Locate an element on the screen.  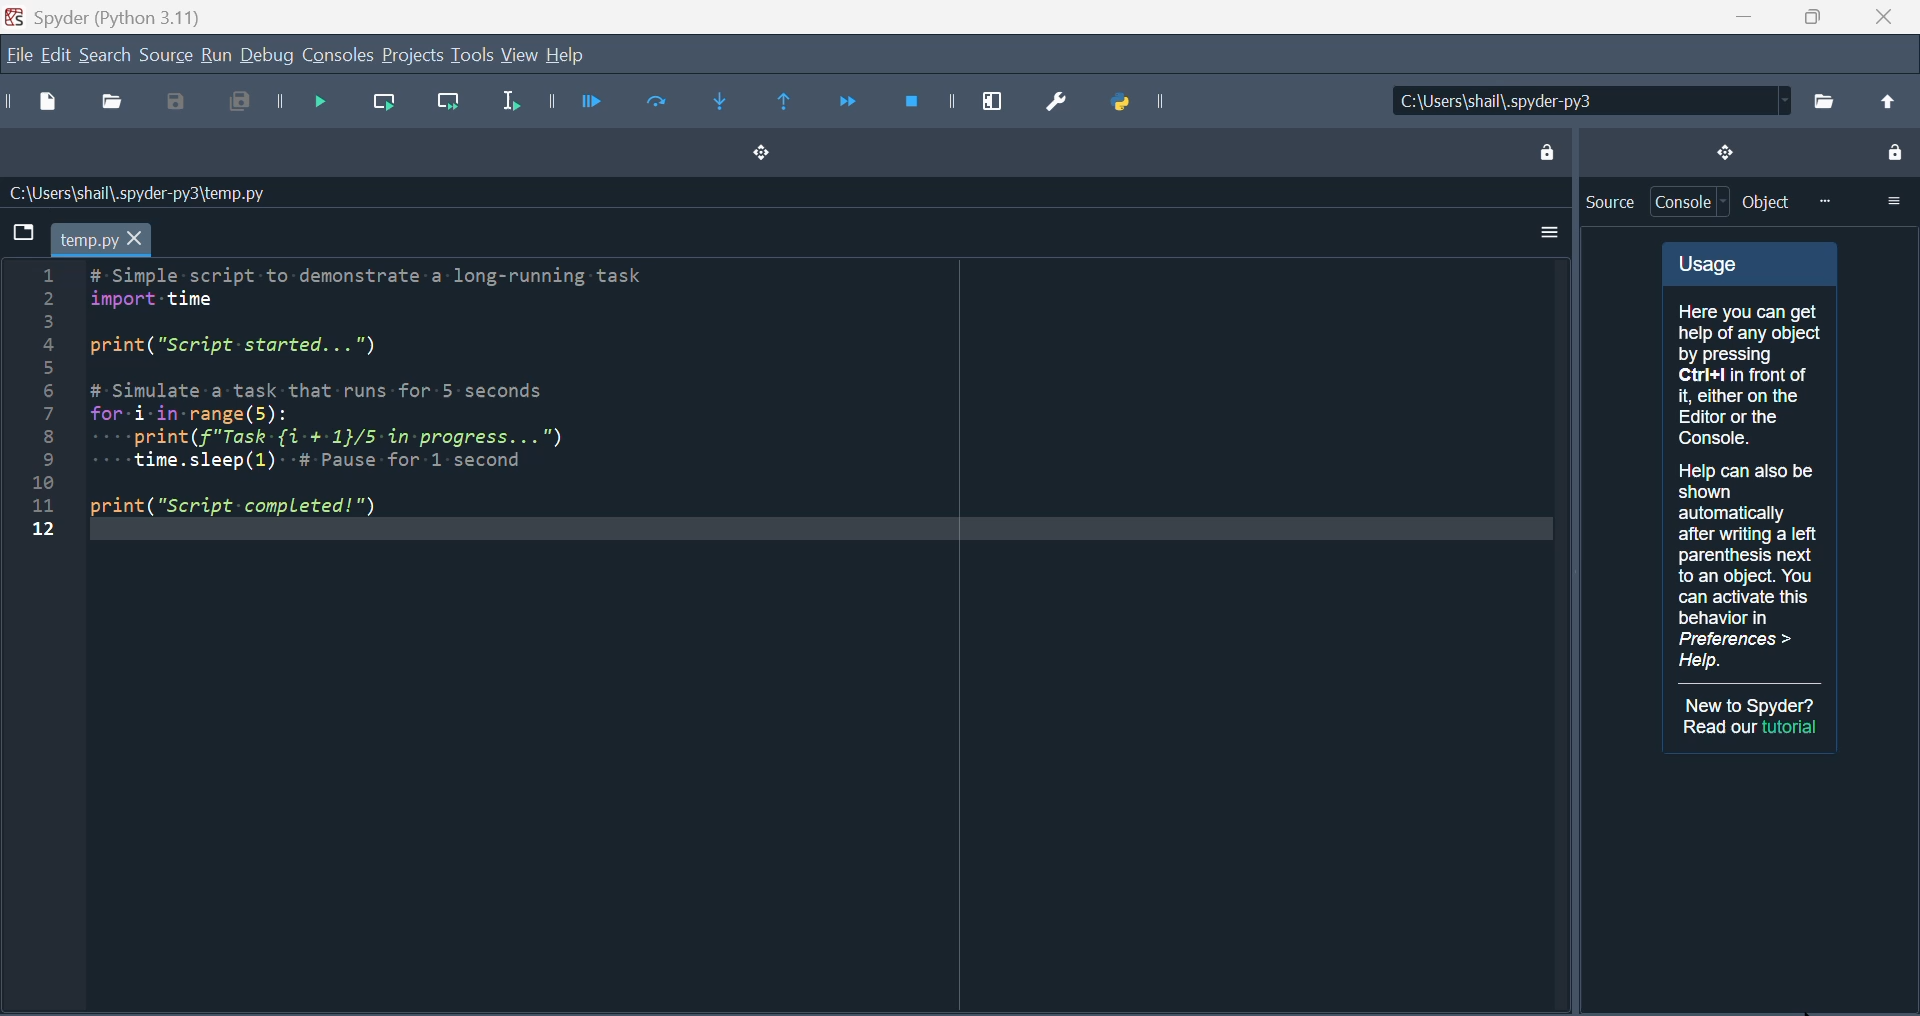
Run file is located at coordinates (590, 102).